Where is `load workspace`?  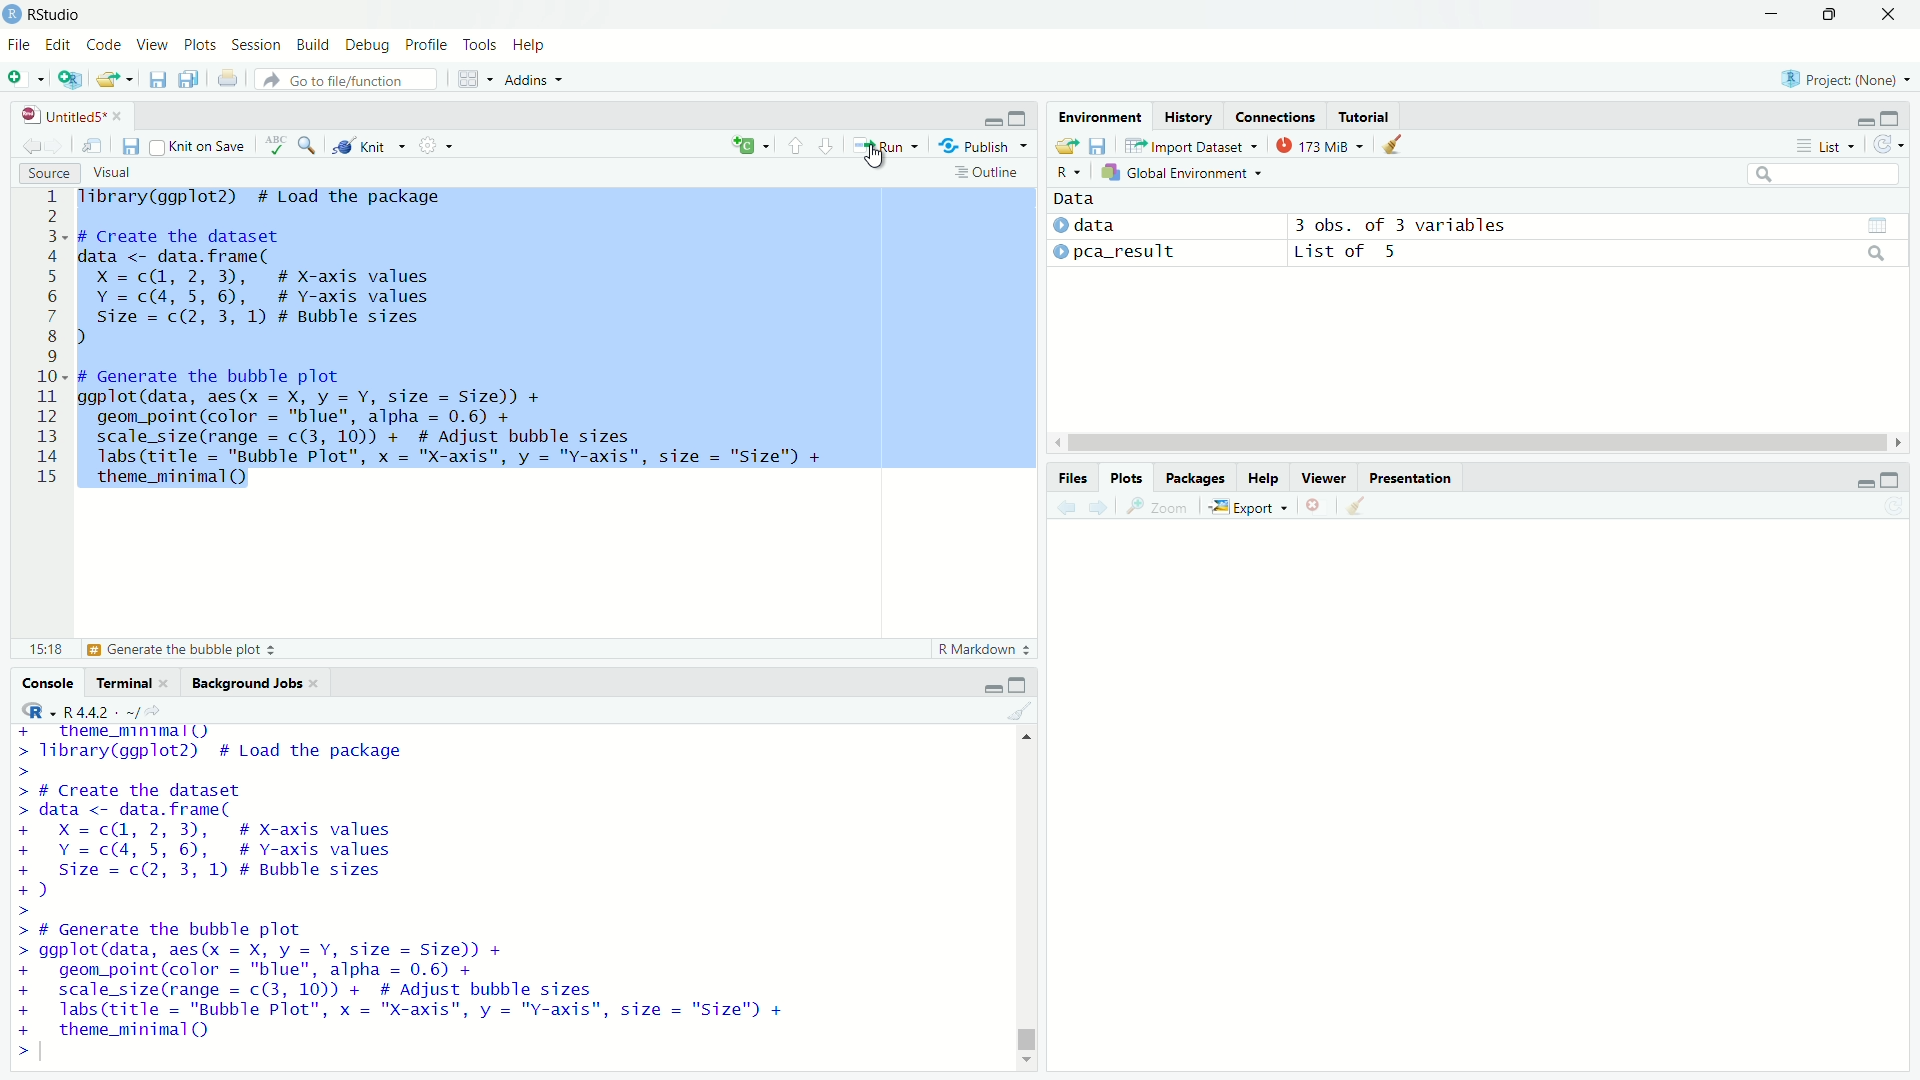
load workspace is located at coordinates (117, 79).